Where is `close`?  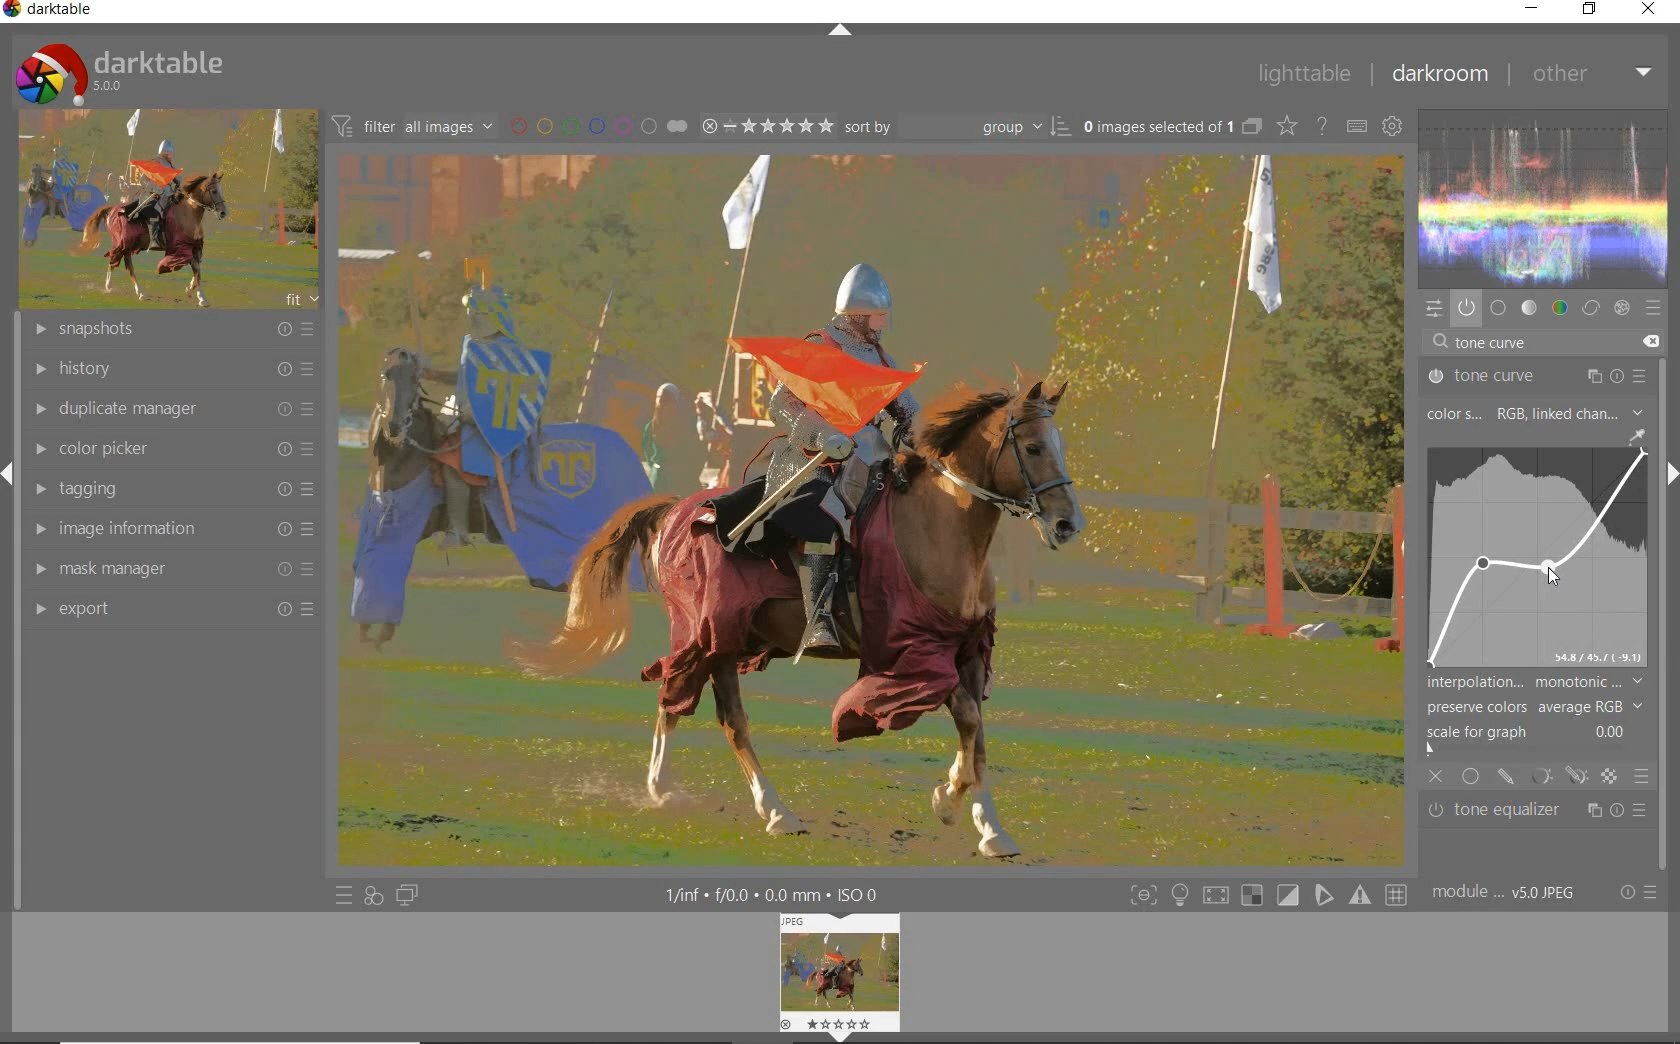 close is located at coordinates (1437, 778).